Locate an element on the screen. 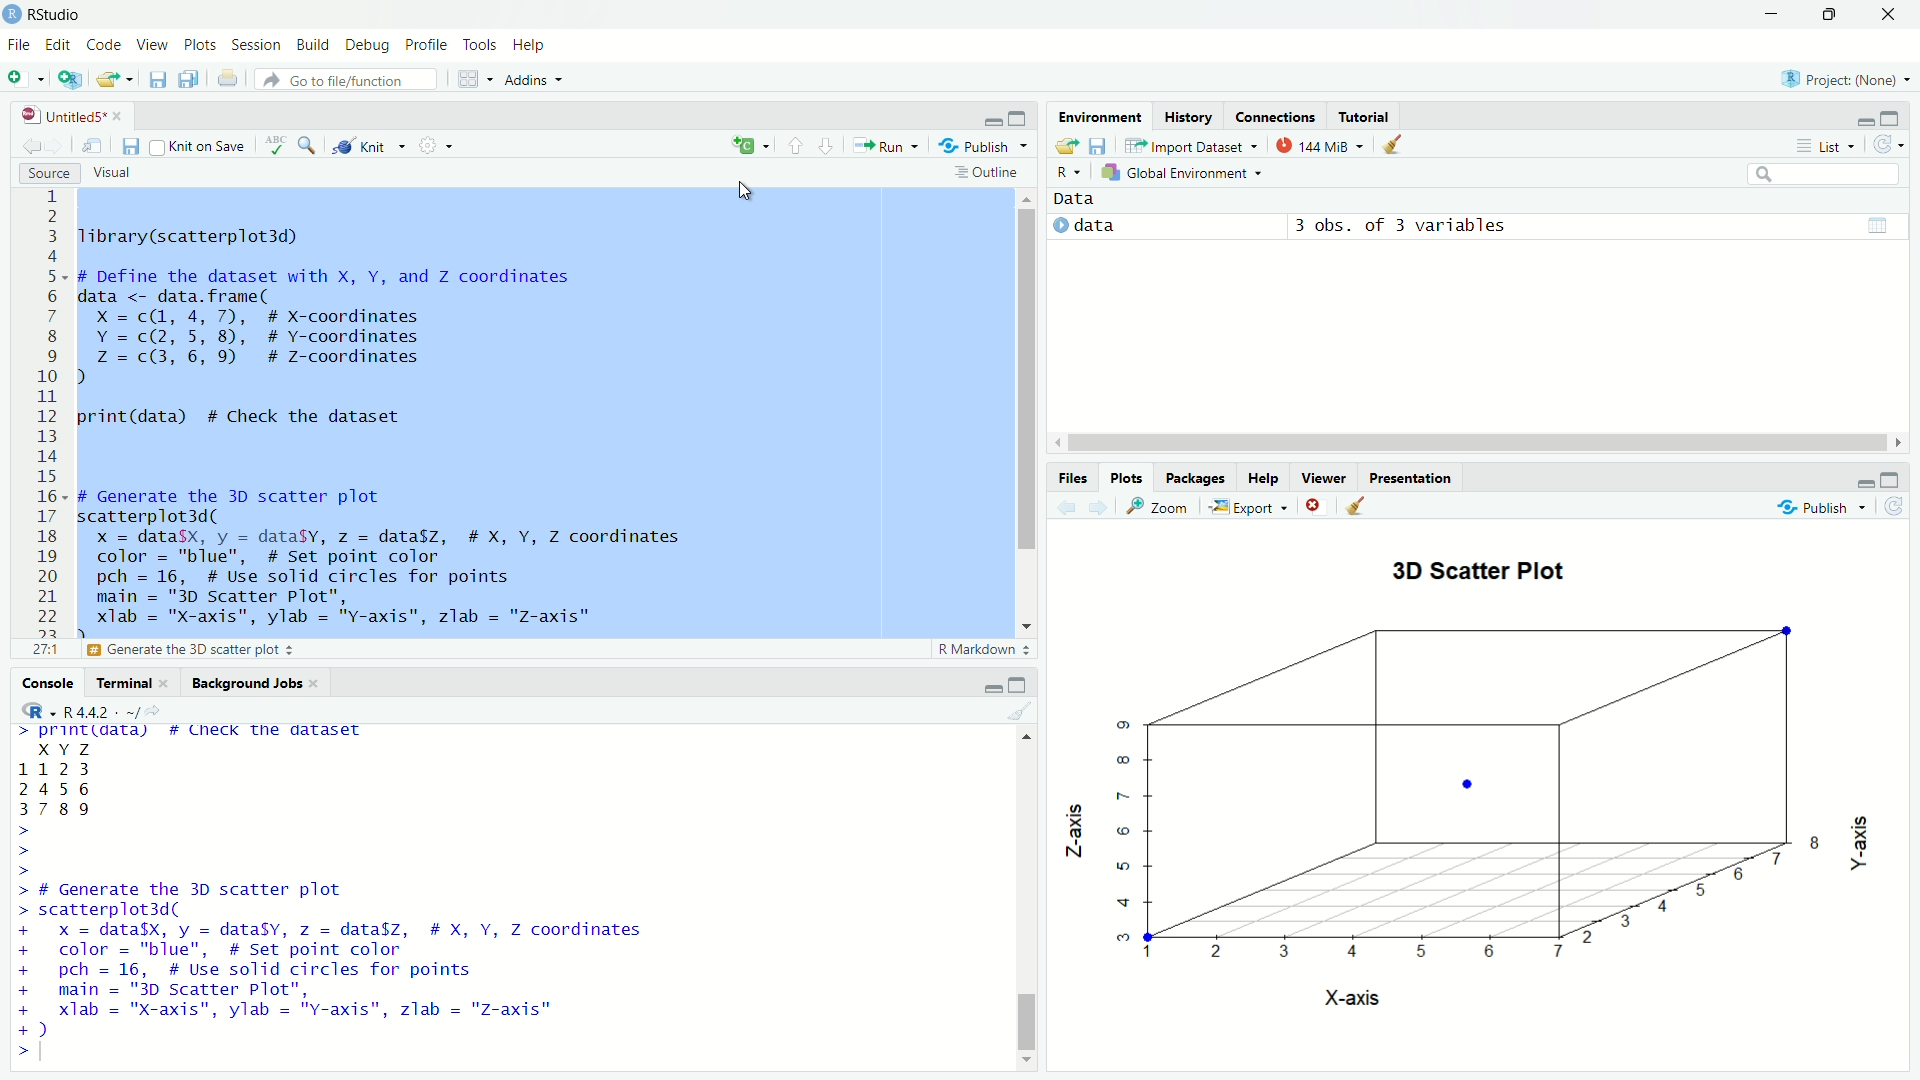 This screenshot has width=1920, height=1080. move bottom is located at coordinates (1026, 1060).